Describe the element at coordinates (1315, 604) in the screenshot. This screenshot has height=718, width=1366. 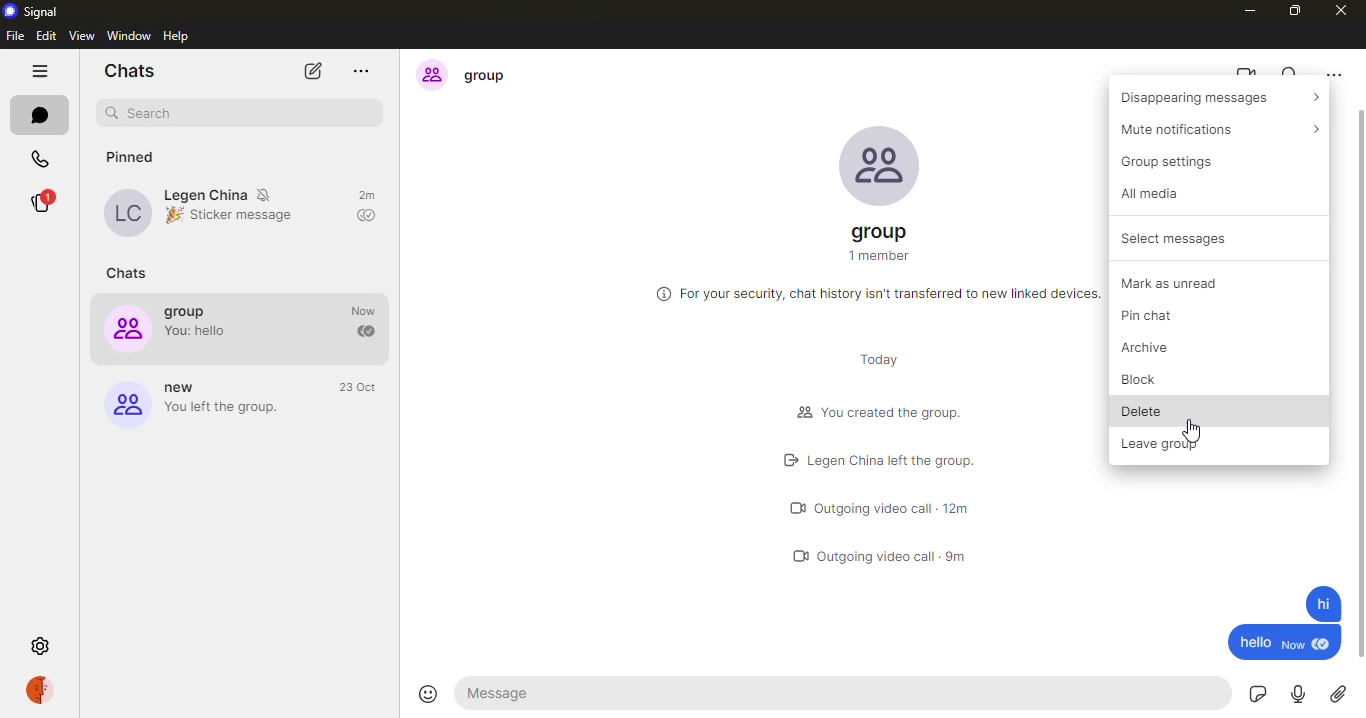
I see `hi` at that location.